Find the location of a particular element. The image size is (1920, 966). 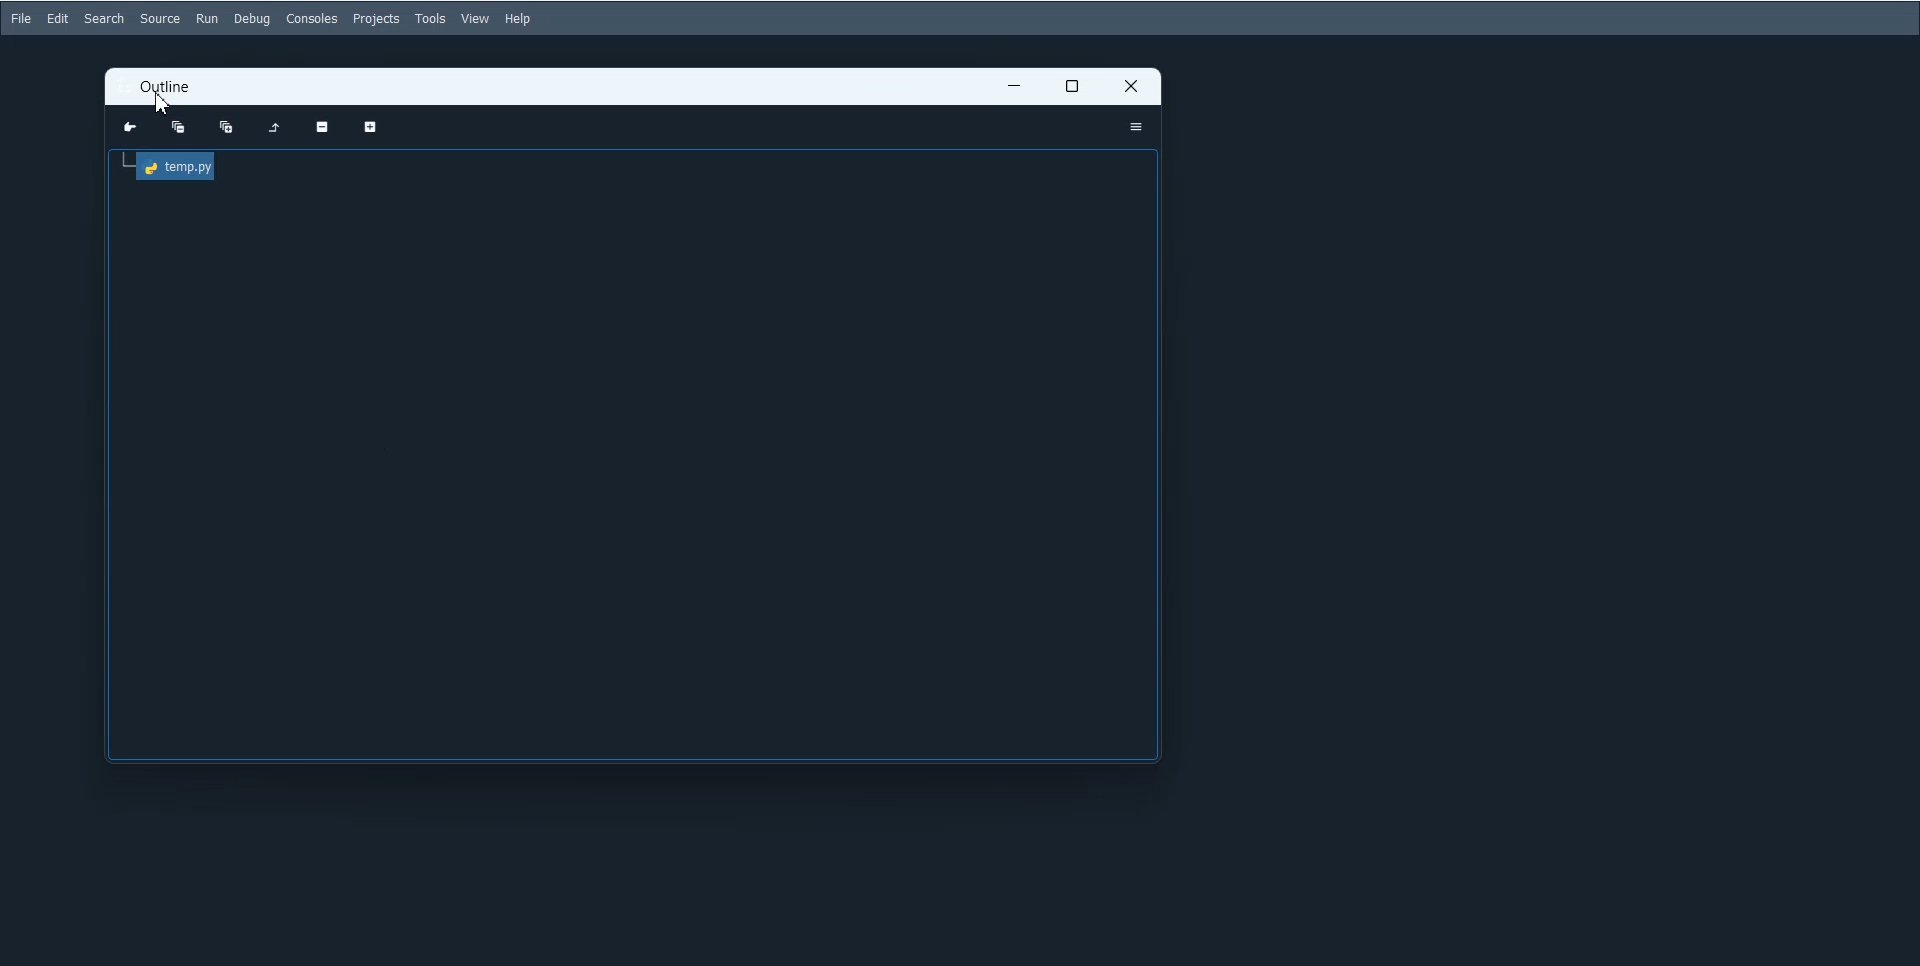

Help is located at coordinates (520, 19).